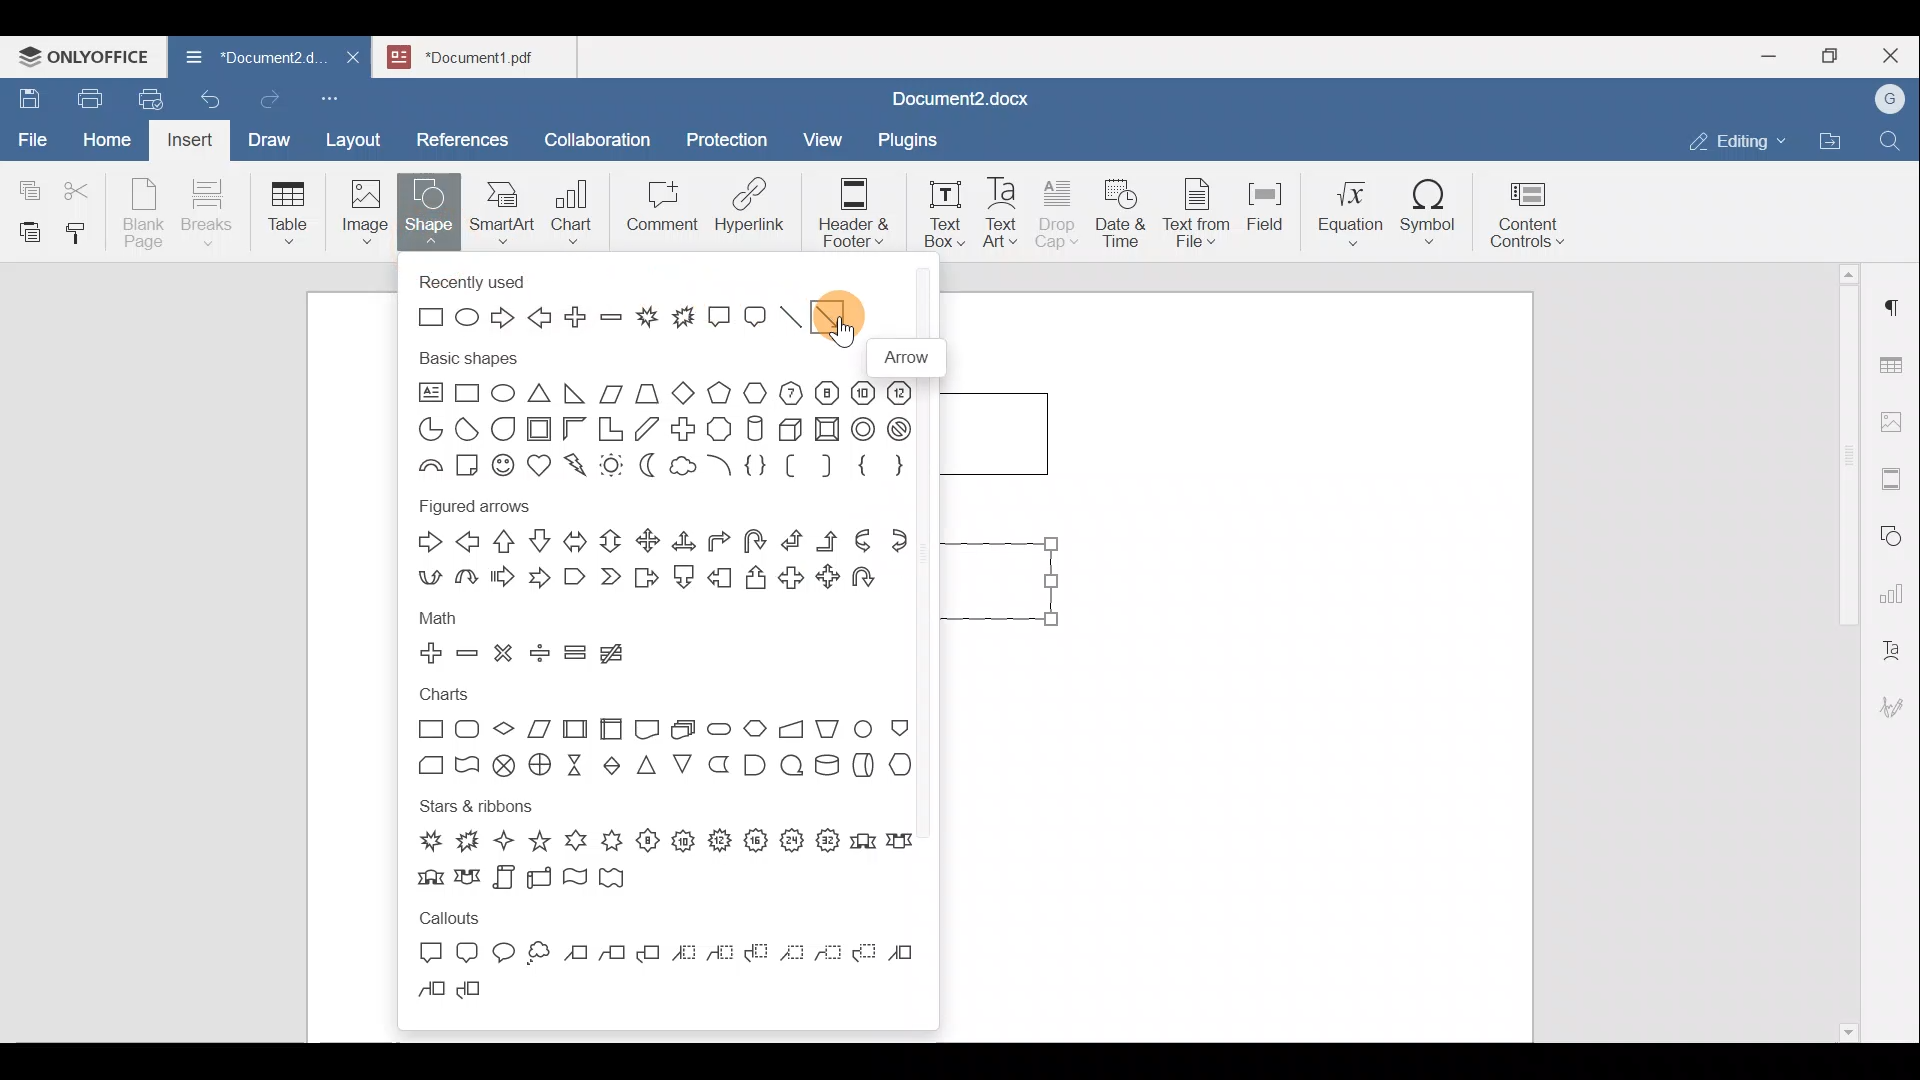 The height and width of the screenshot is (1080, 1920). What do you see at coordinates (1897, 700) in the screenshot?
I see `Signature settings` at bounding box center [1897, 700].